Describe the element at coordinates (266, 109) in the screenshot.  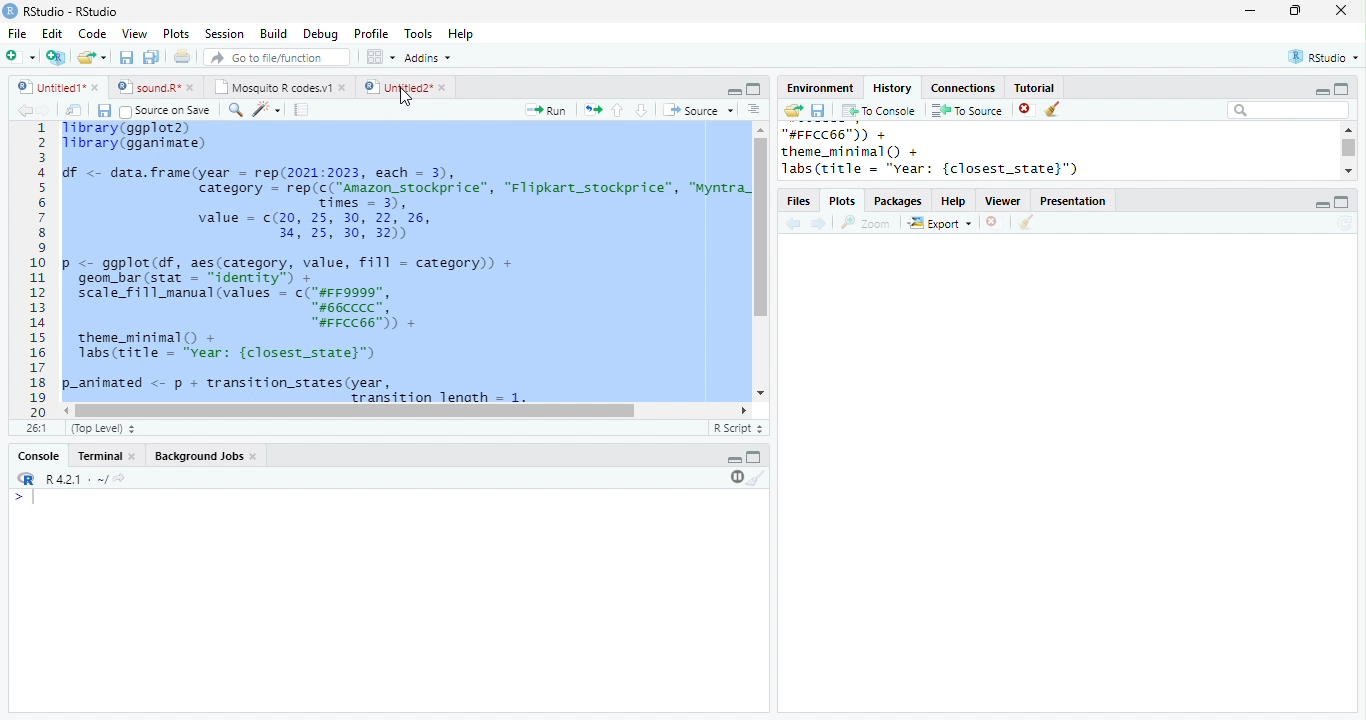
I see `code tools` at that location.